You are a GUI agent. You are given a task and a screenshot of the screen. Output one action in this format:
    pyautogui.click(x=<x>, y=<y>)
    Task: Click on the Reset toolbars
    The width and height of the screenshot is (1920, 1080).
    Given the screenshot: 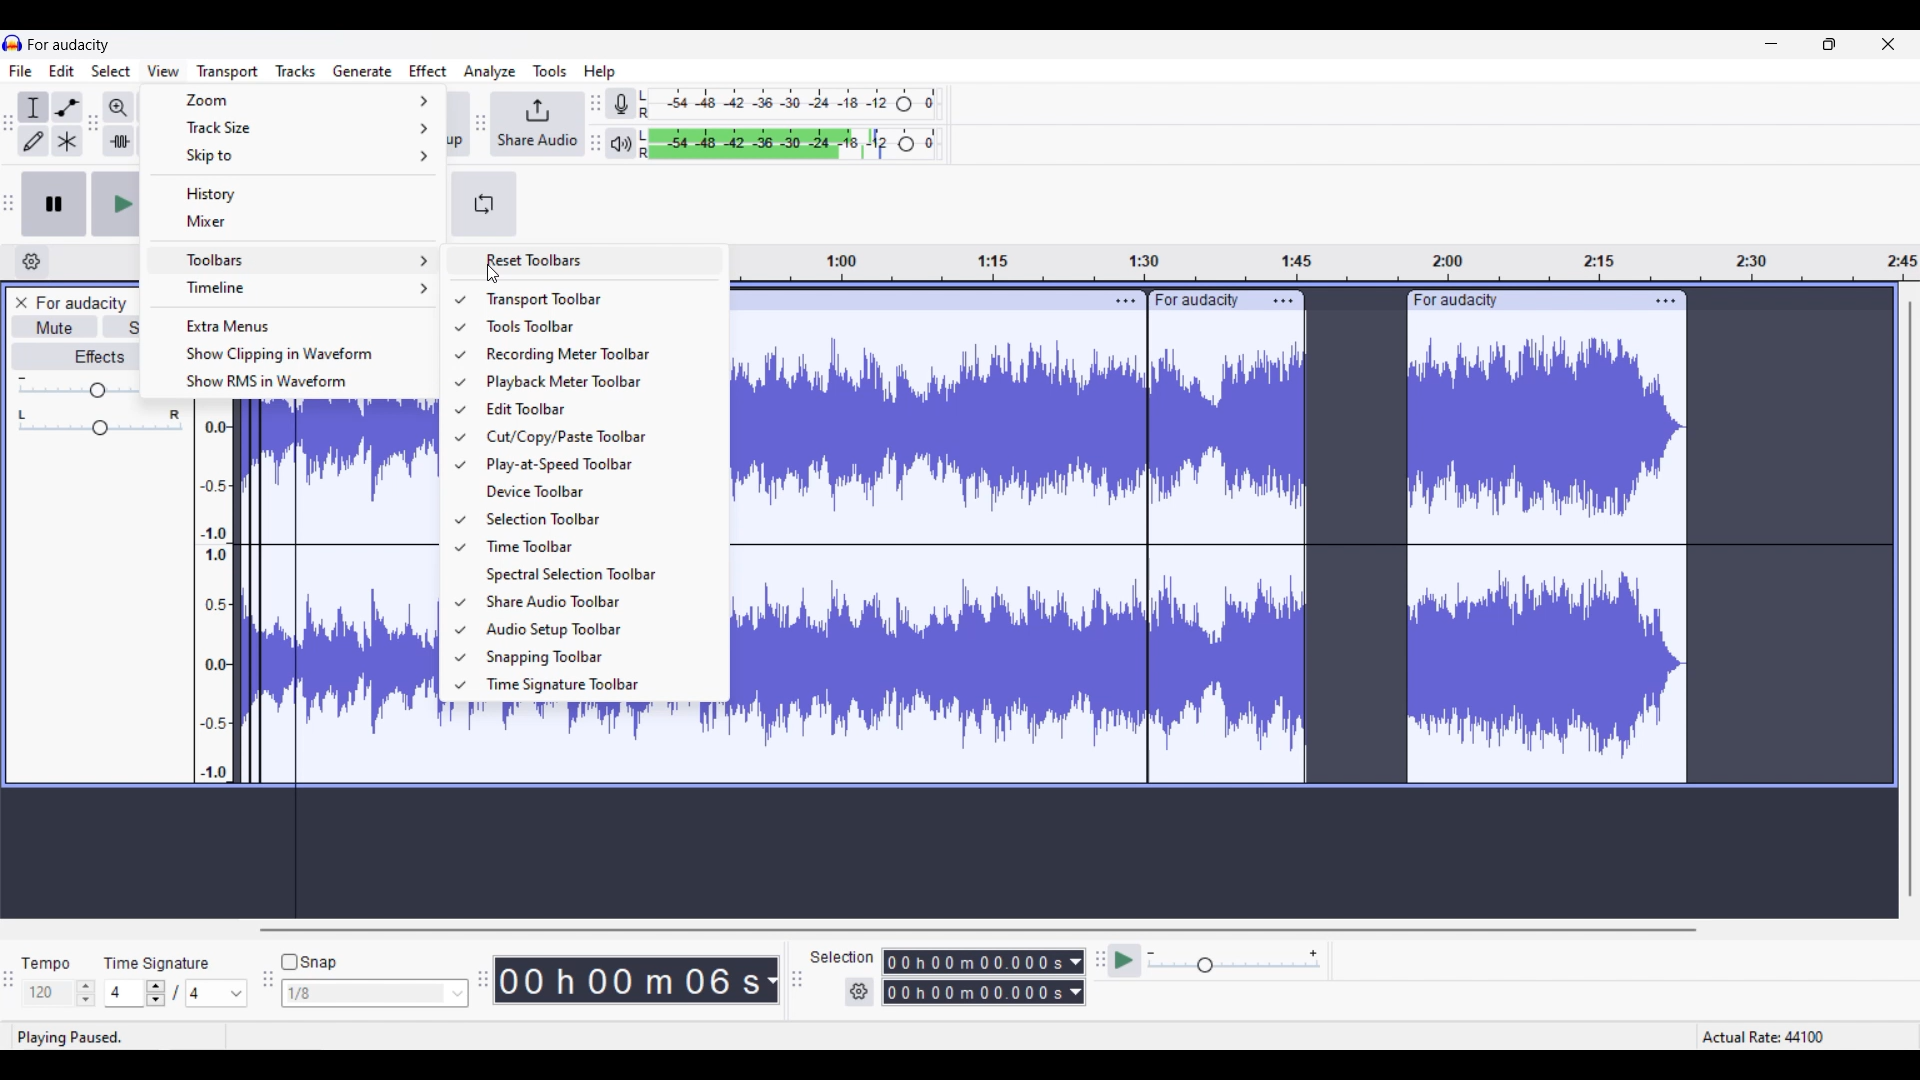 What is the action you would take?
    pyautogui.click(x=586, y=260)
    